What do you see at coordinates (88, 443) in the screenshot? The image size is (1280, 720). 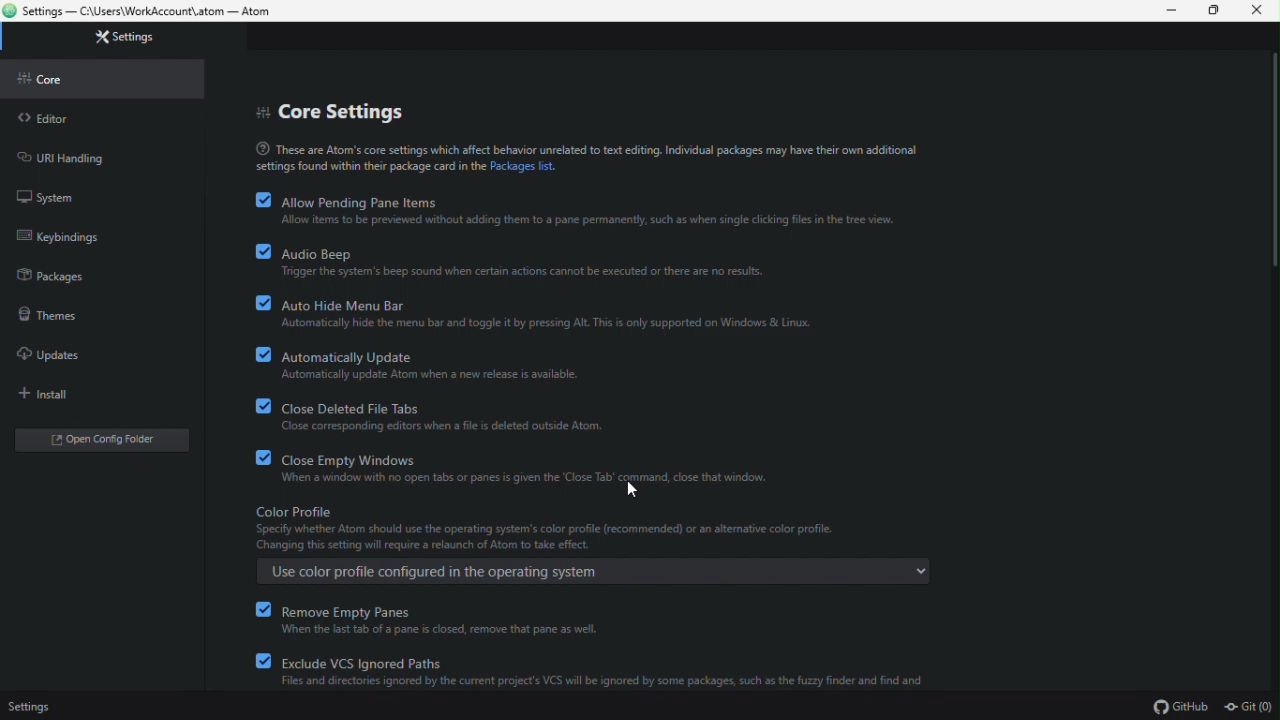 I see `open folder` at bounding box center [88, 443].